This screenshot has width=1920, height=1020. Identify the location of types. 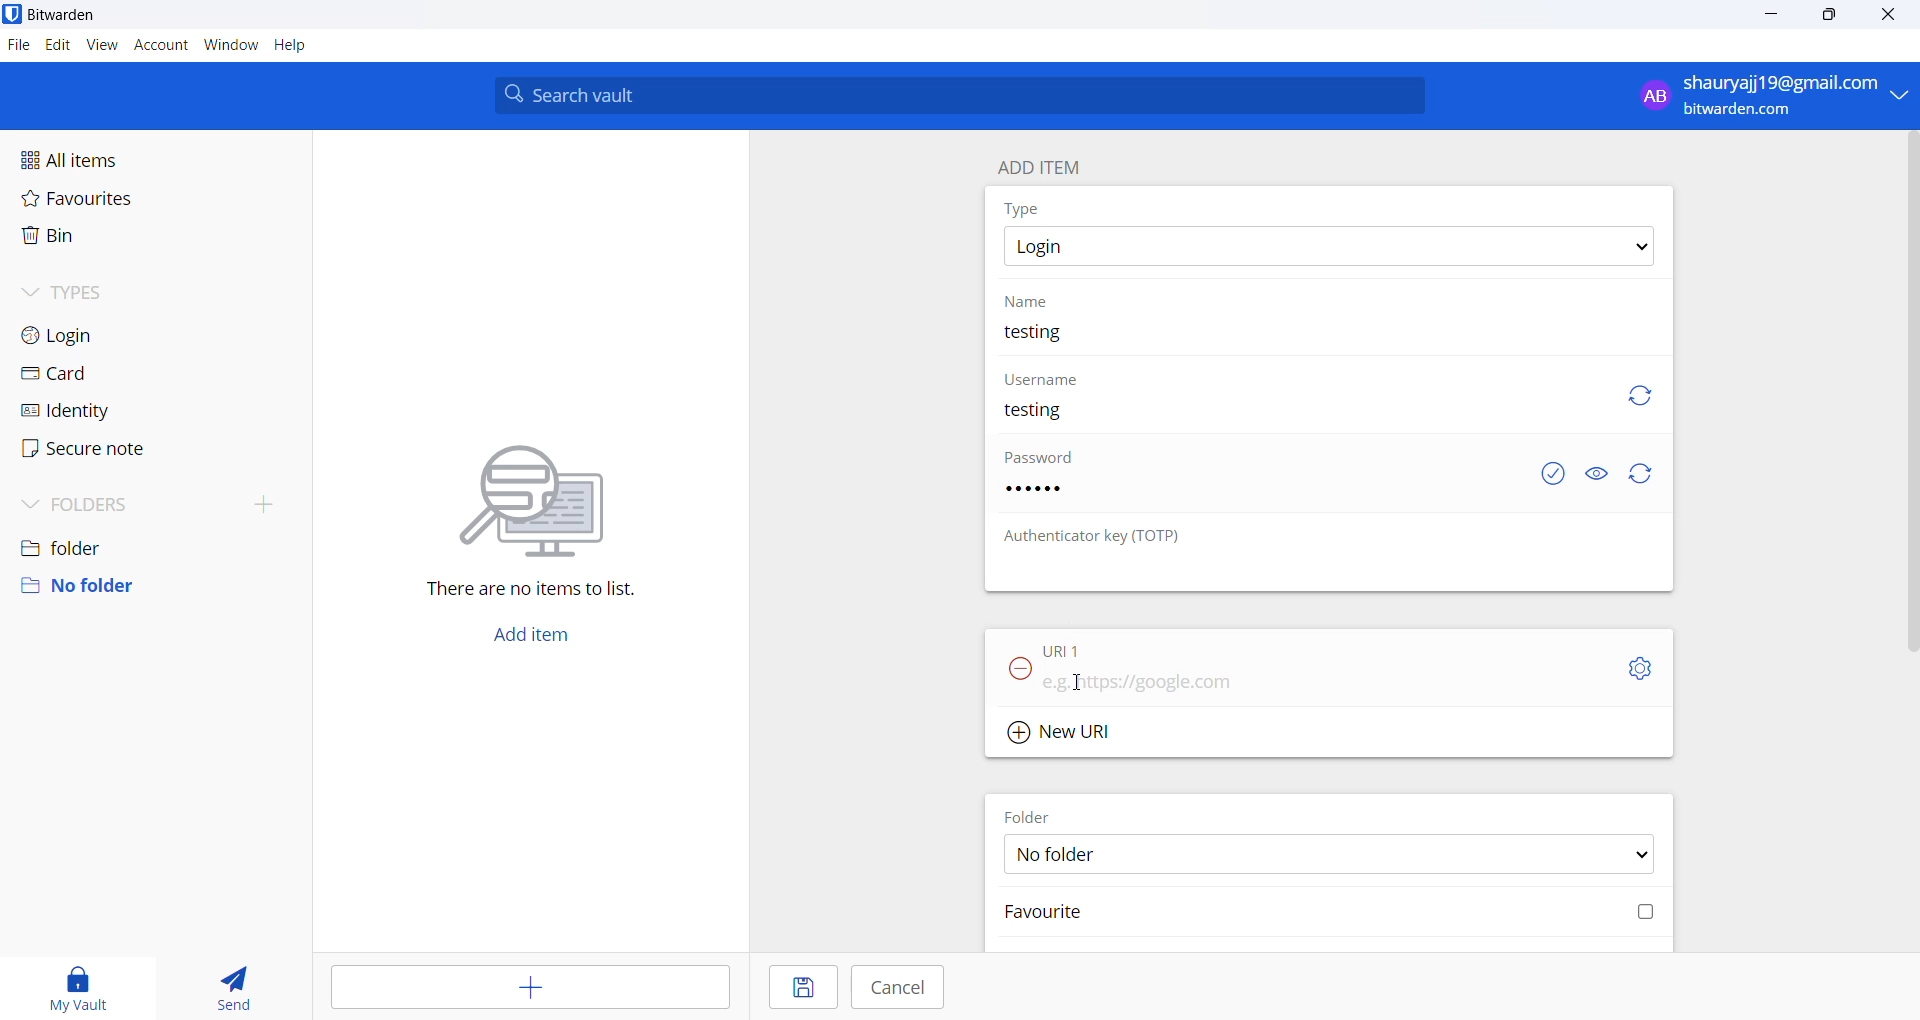
(111, 293).